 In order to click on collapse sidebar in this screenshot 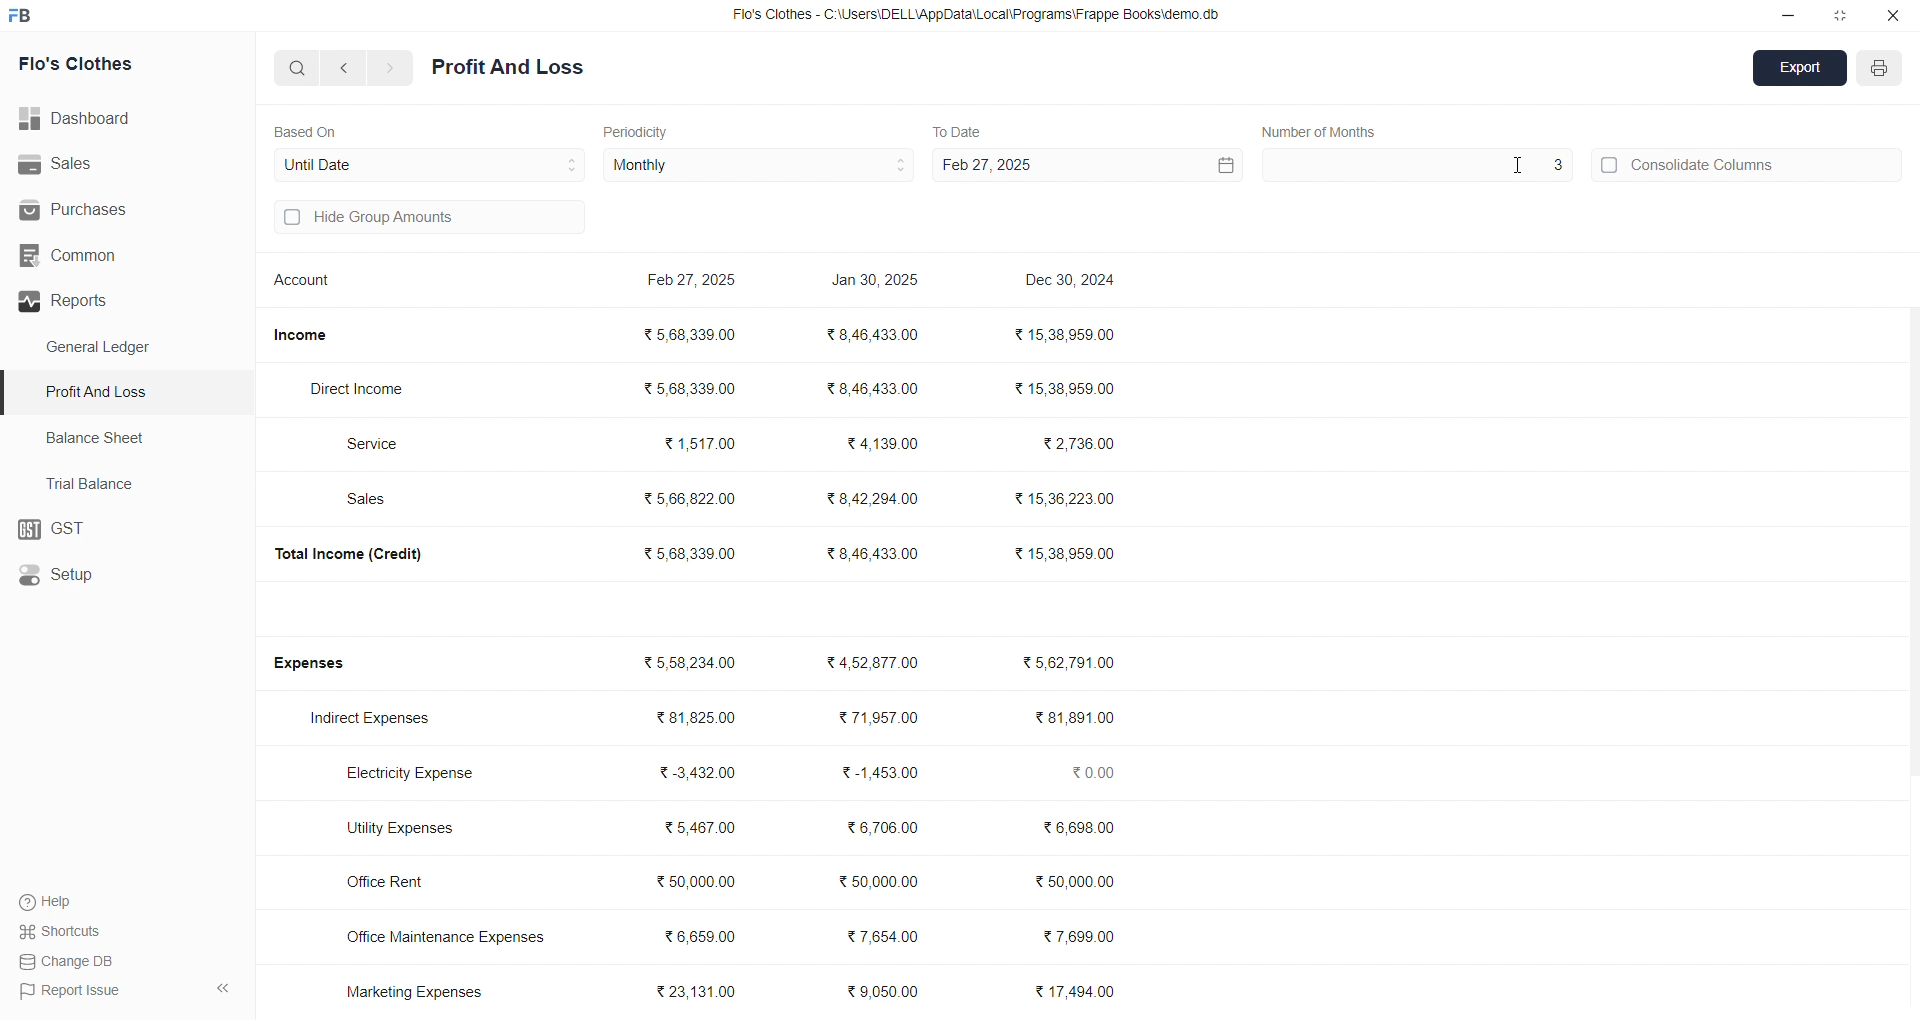, I will do `click(222, 989)`.